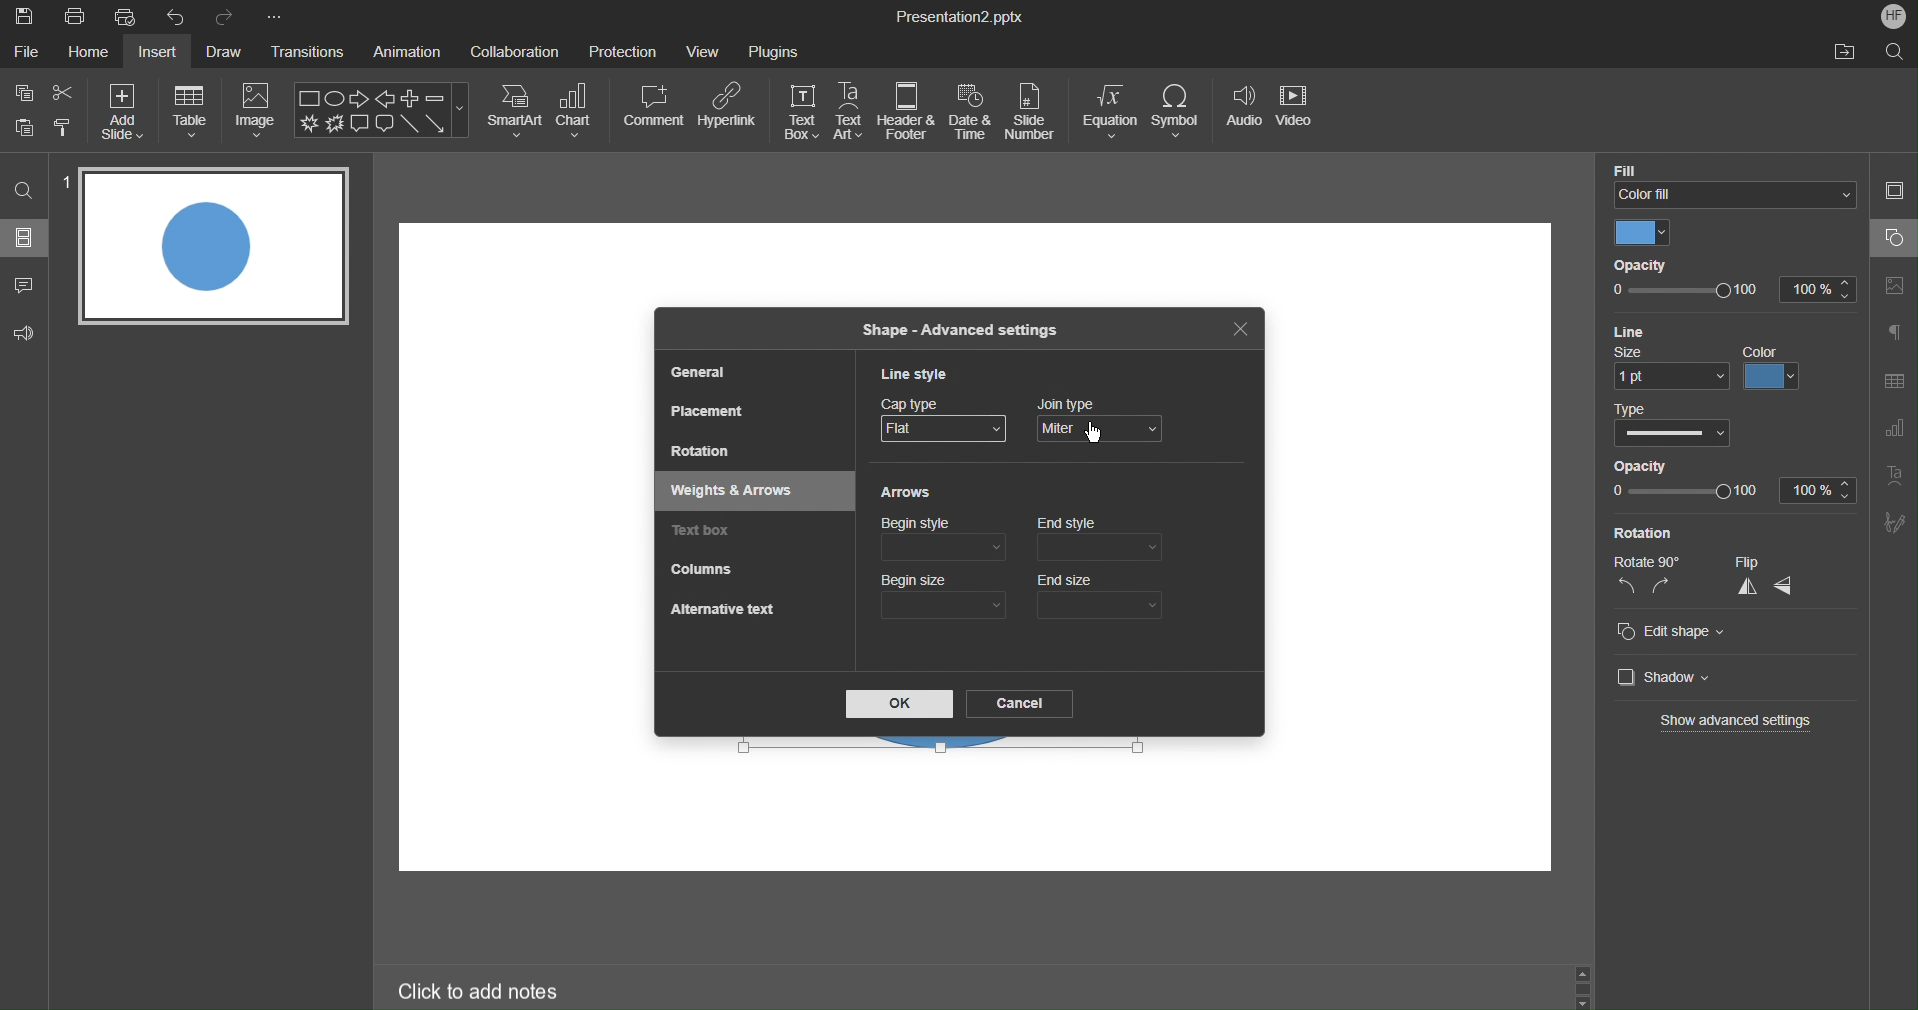 This screenshot has height=1010, width=1918. I want to click on Home, so click(86, 53).